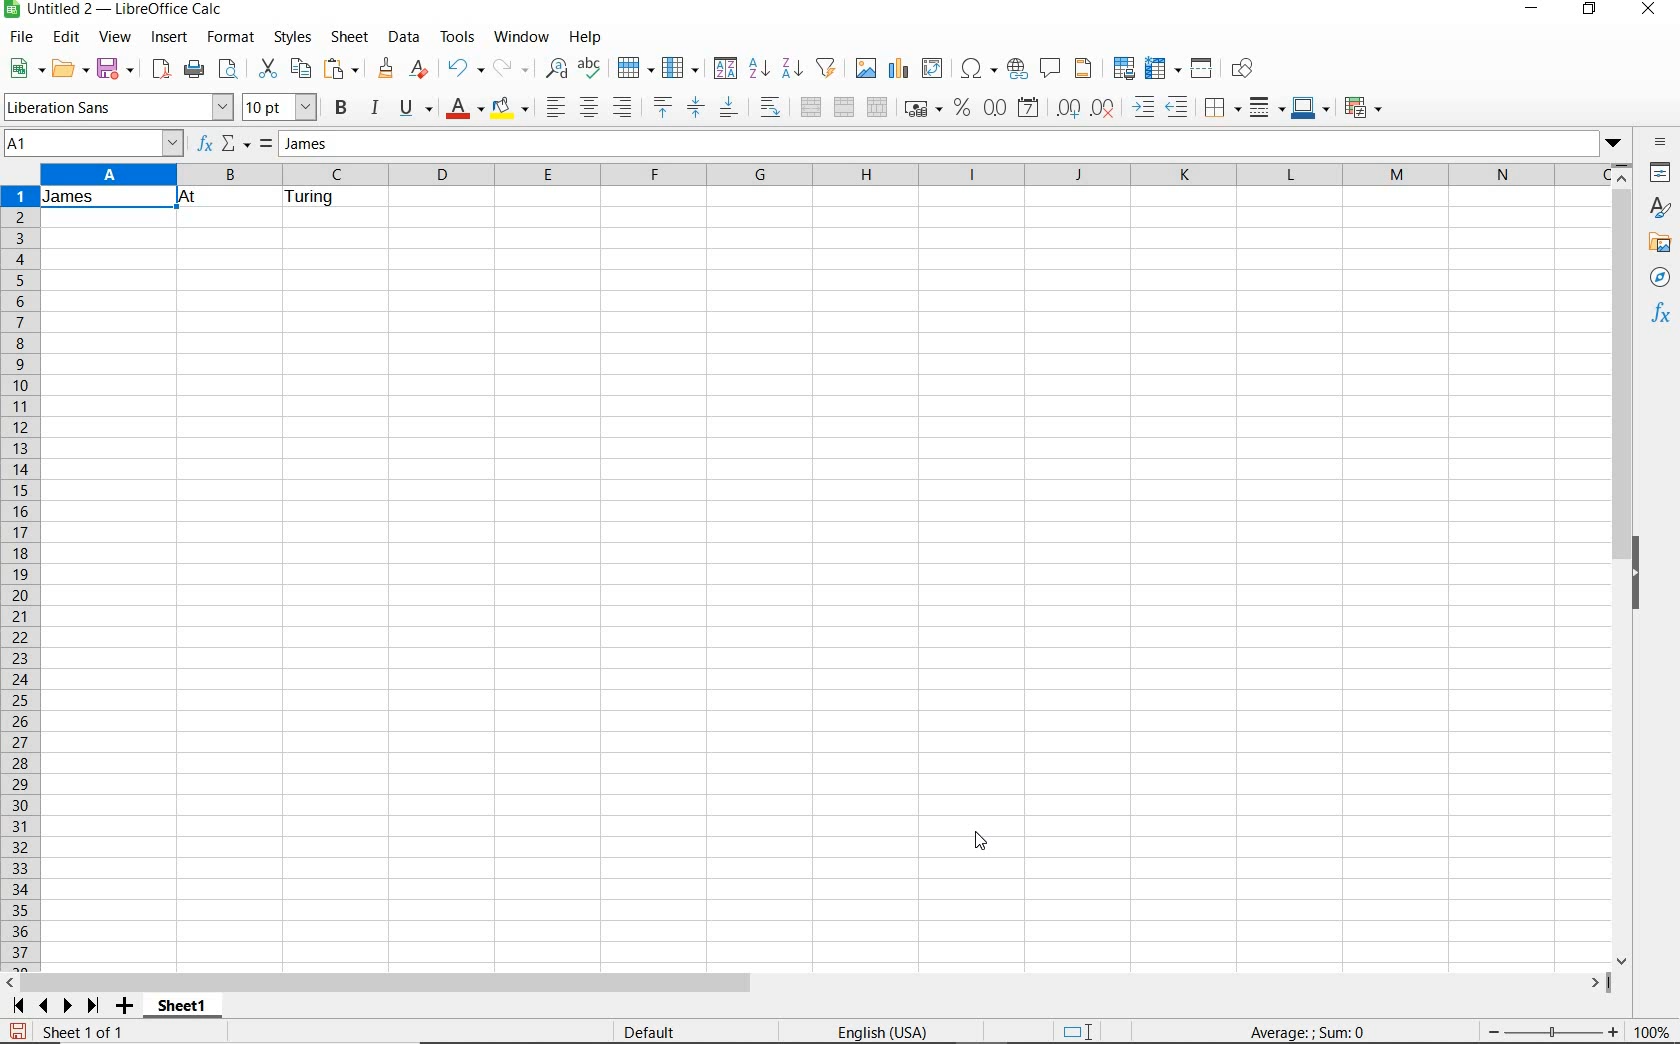 This screenshot has height=1044, width=1680. Describe the element at coordinates (375, 107) in the screenshot. I see `italic` at that location.